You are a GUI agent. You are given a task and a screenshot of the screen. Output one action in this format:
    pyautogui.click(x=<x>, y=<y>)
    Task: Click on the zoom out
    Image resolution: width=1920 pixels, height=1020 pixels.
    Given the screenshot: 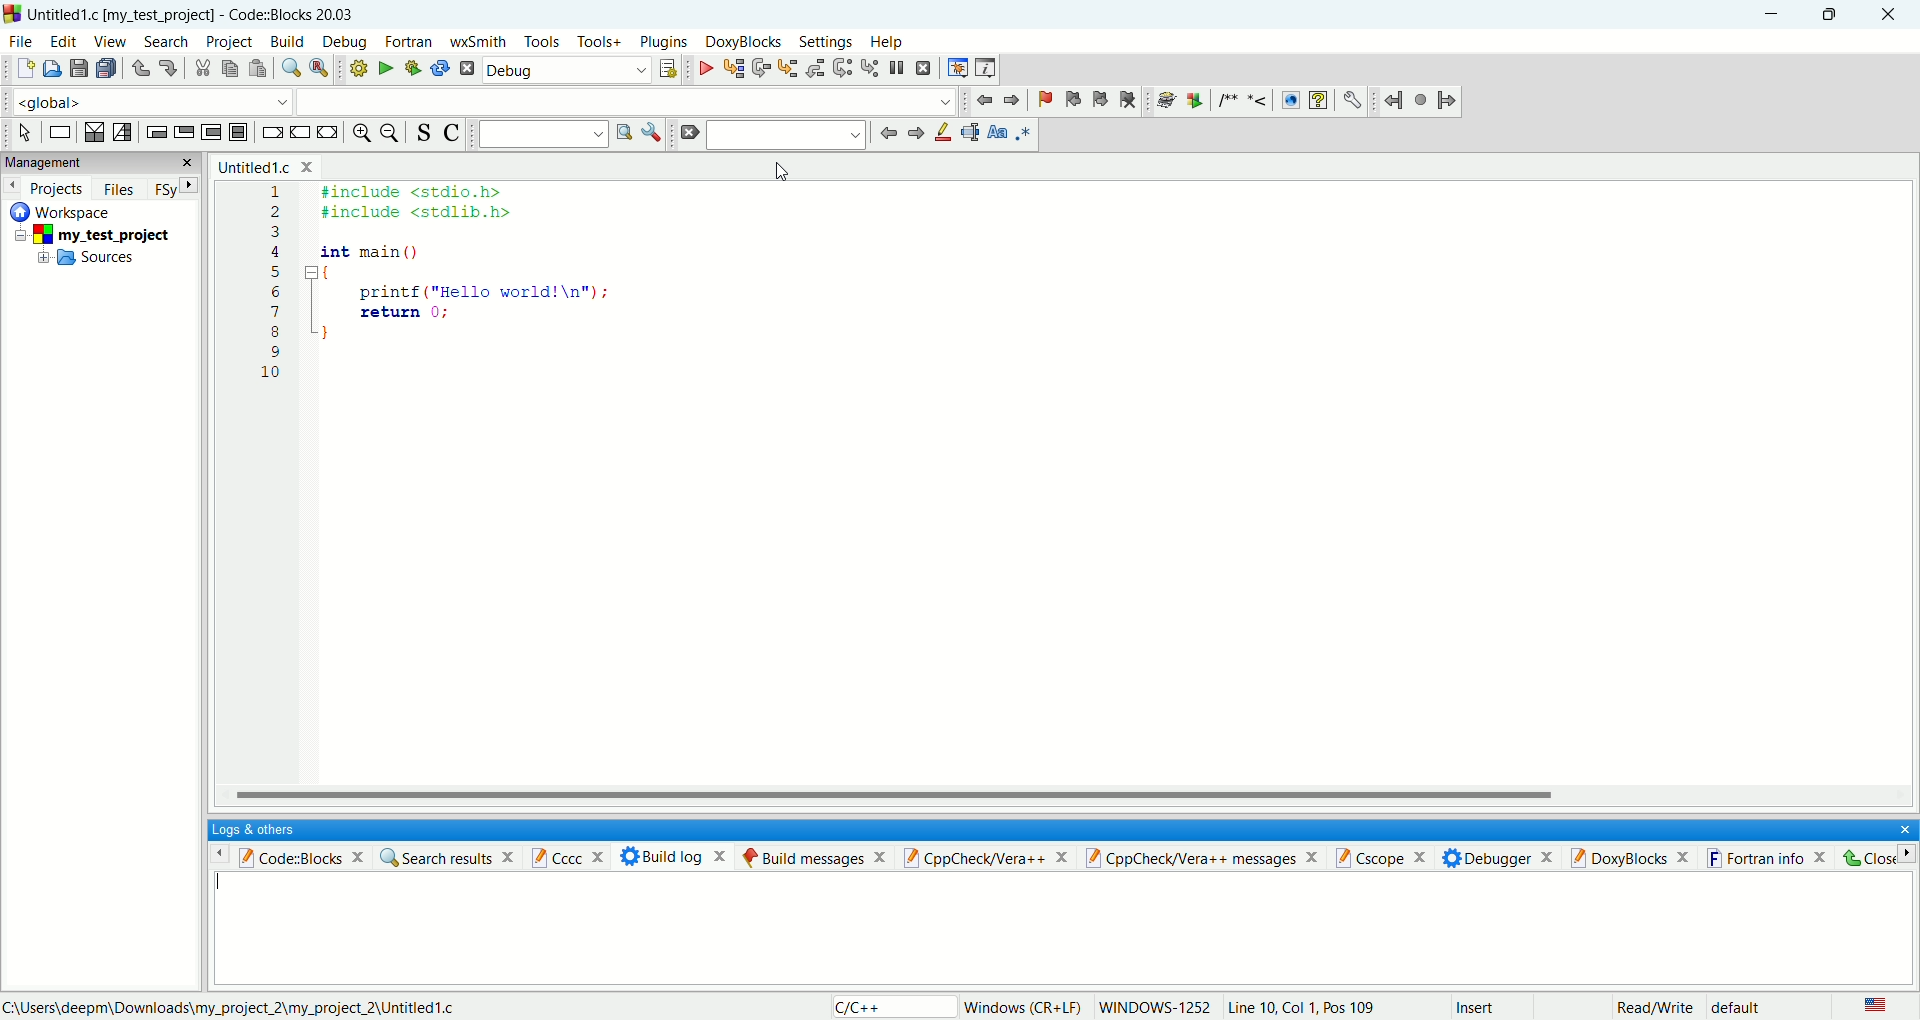 What is the action you would take?
    pyautogui.click(x=391, y=133)
    